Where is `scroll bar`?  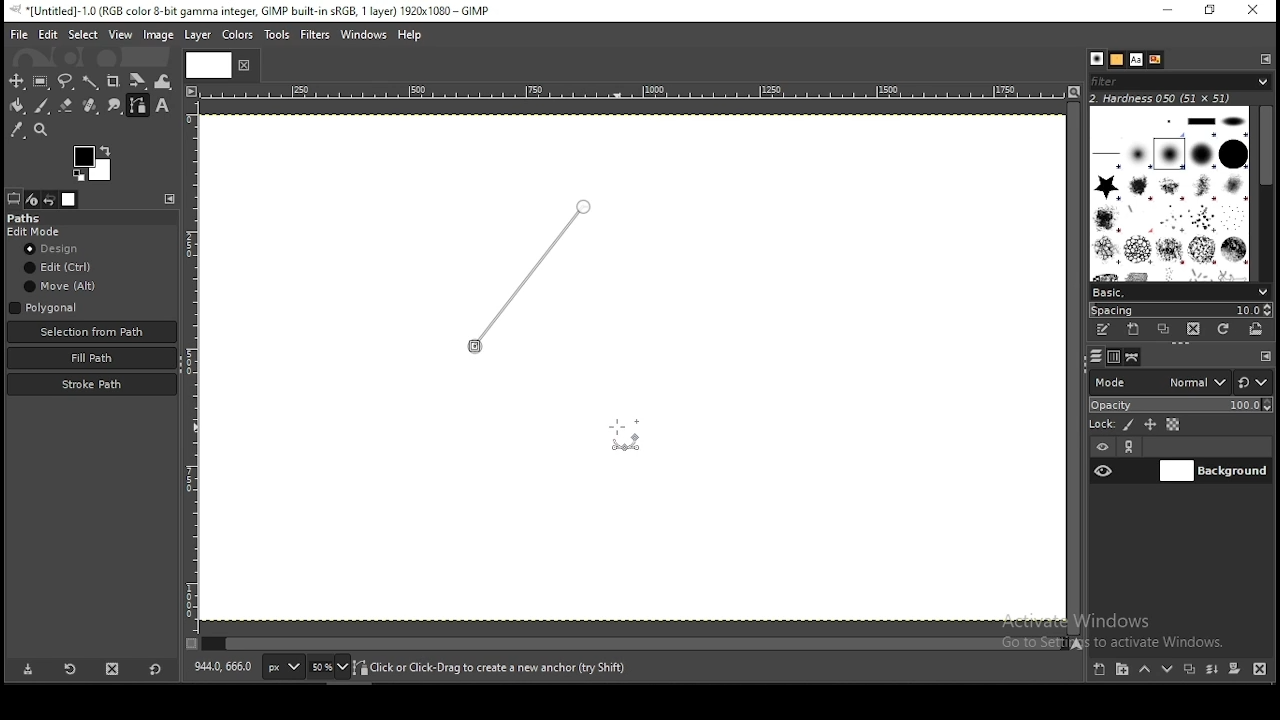 scroll bar is located at coordinates (632, 645).